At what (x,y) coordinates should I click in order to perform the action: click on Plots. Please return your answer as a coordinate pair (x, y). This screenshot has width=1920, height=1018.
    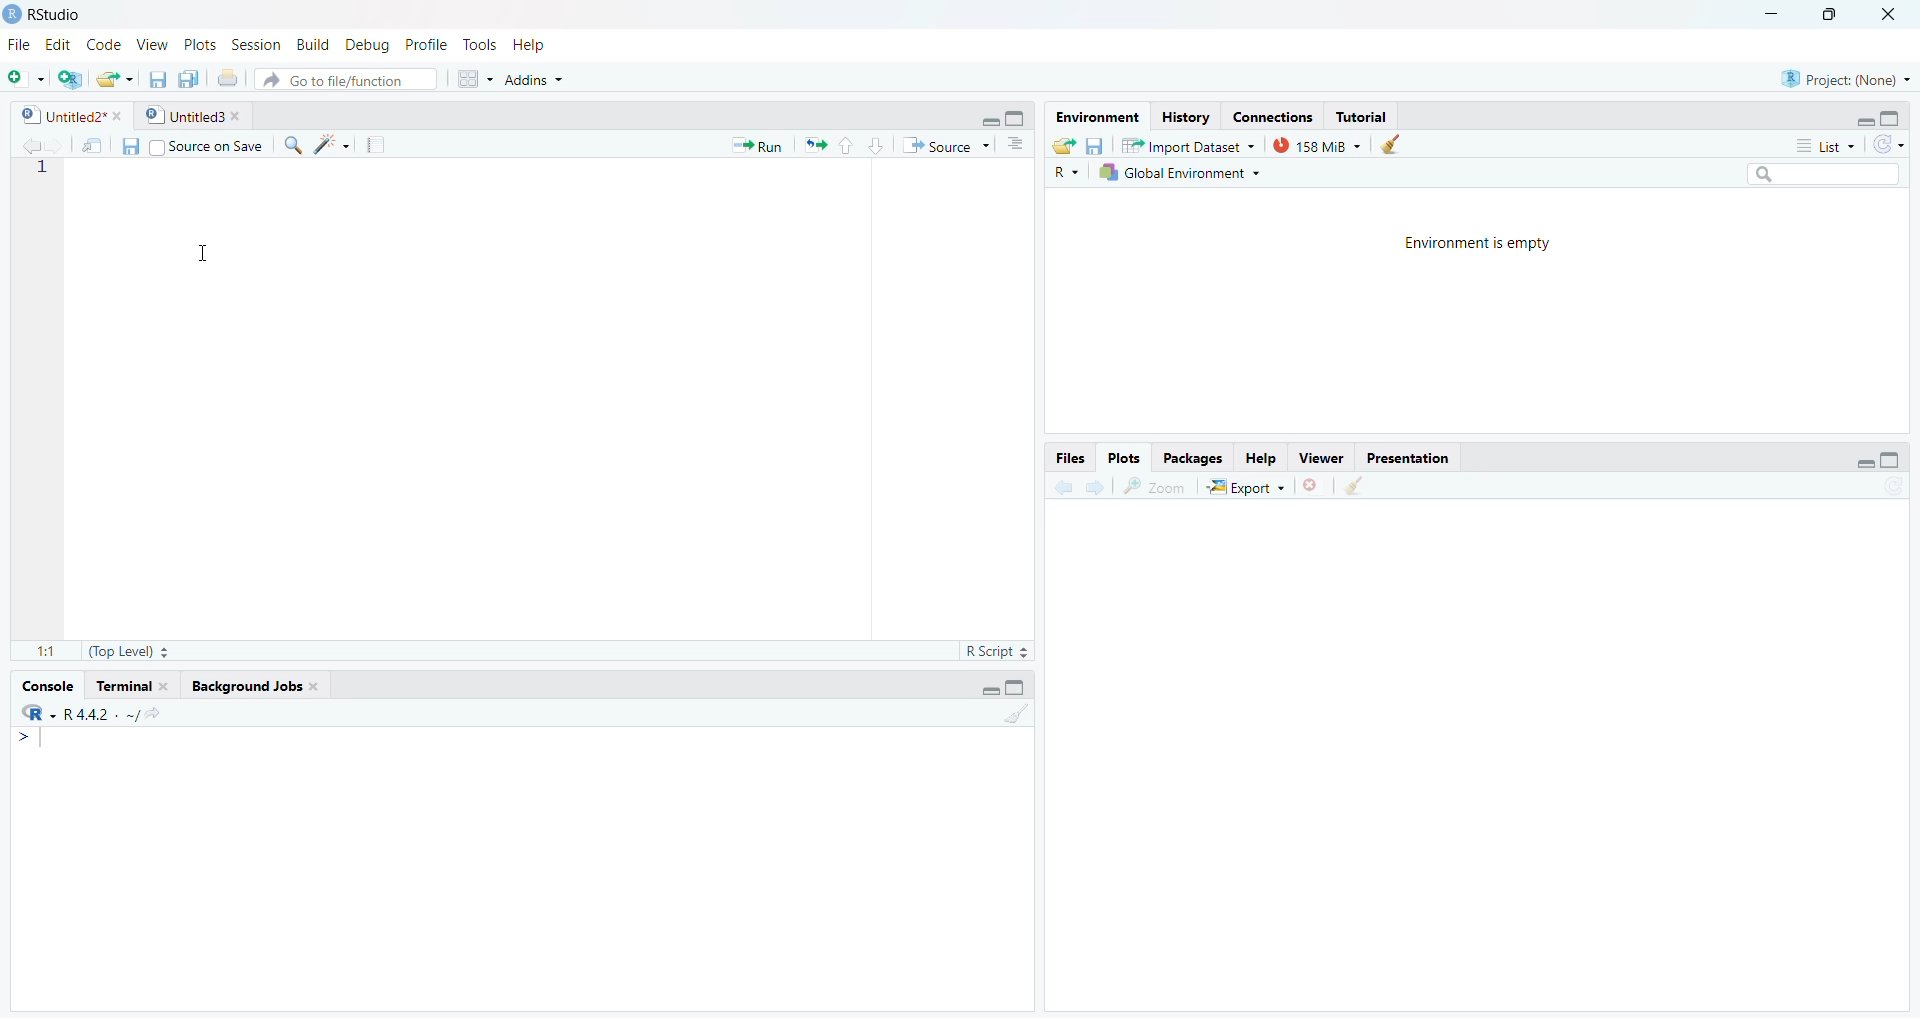
    Looking at the image, I should click on (200, 43).